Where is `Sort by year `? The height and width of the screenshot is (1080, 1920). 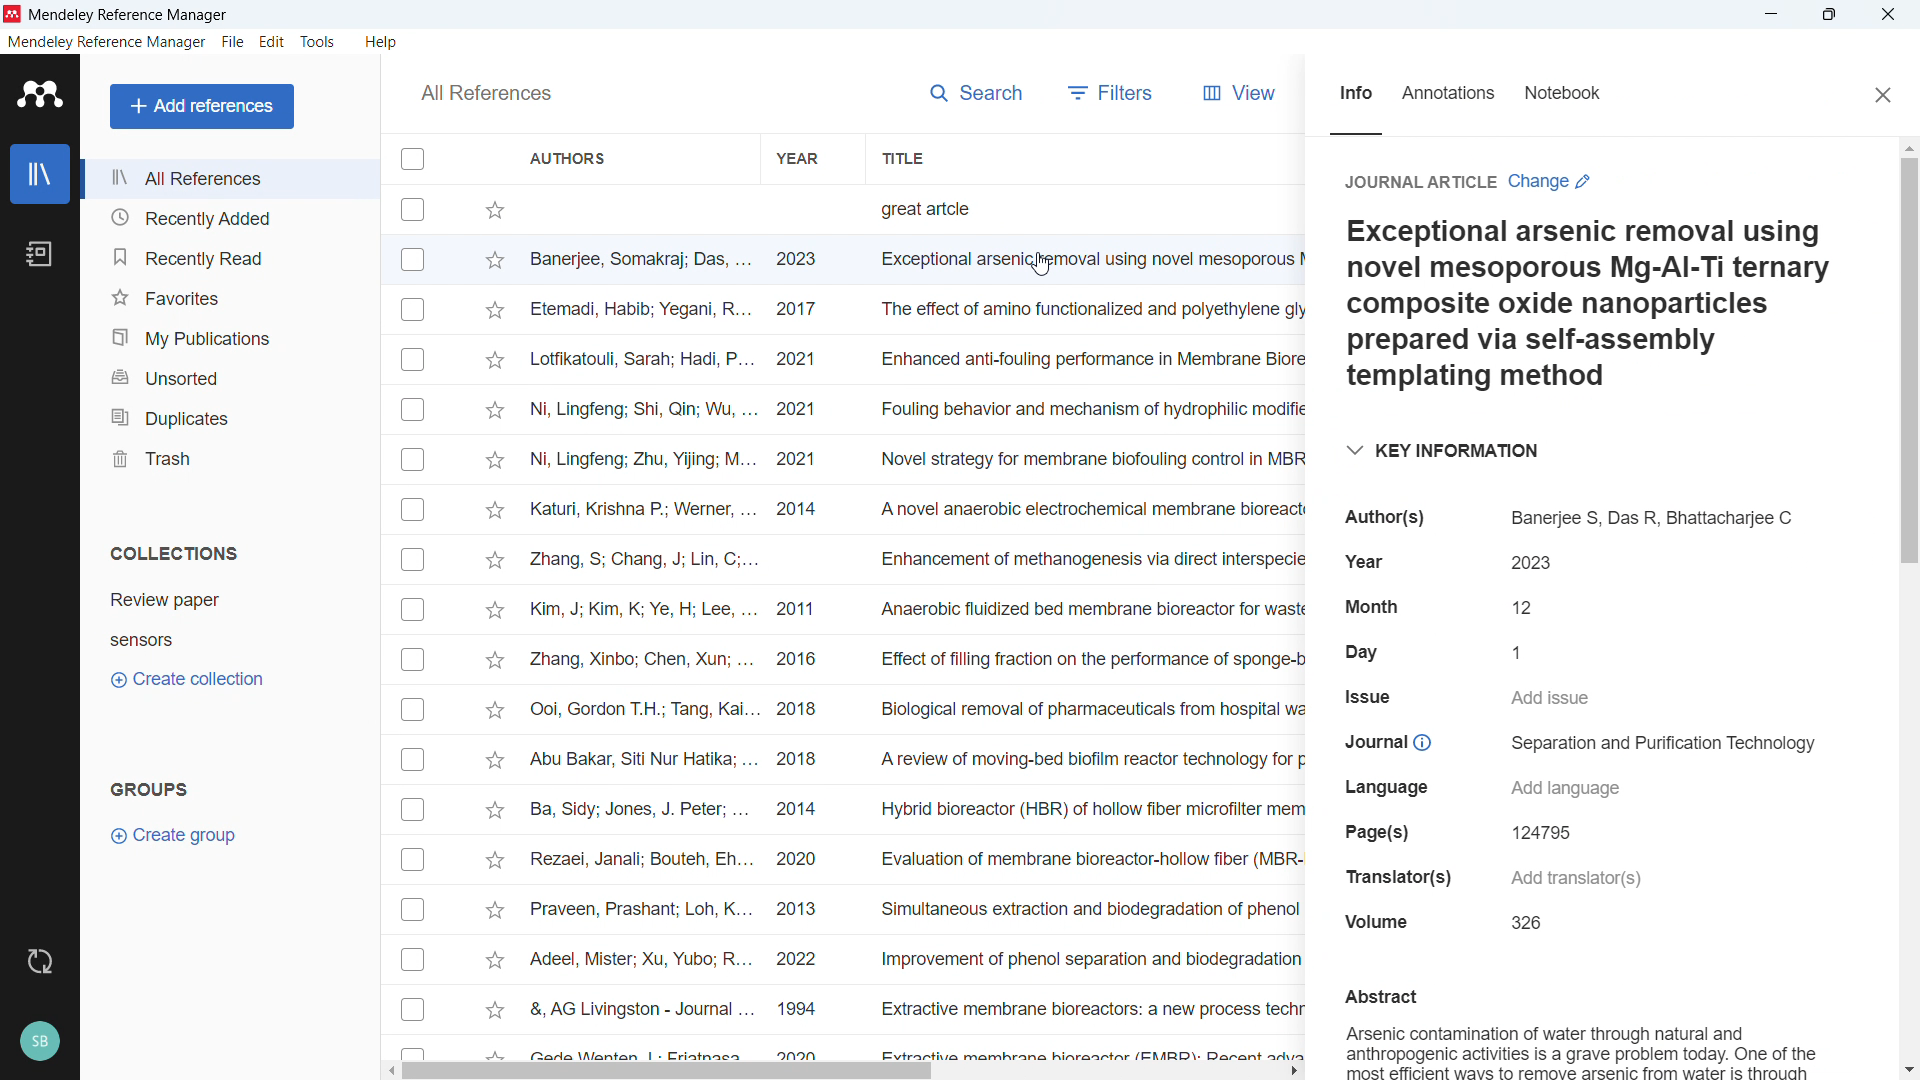 Sort by year  is located at coordinates (797, 157).